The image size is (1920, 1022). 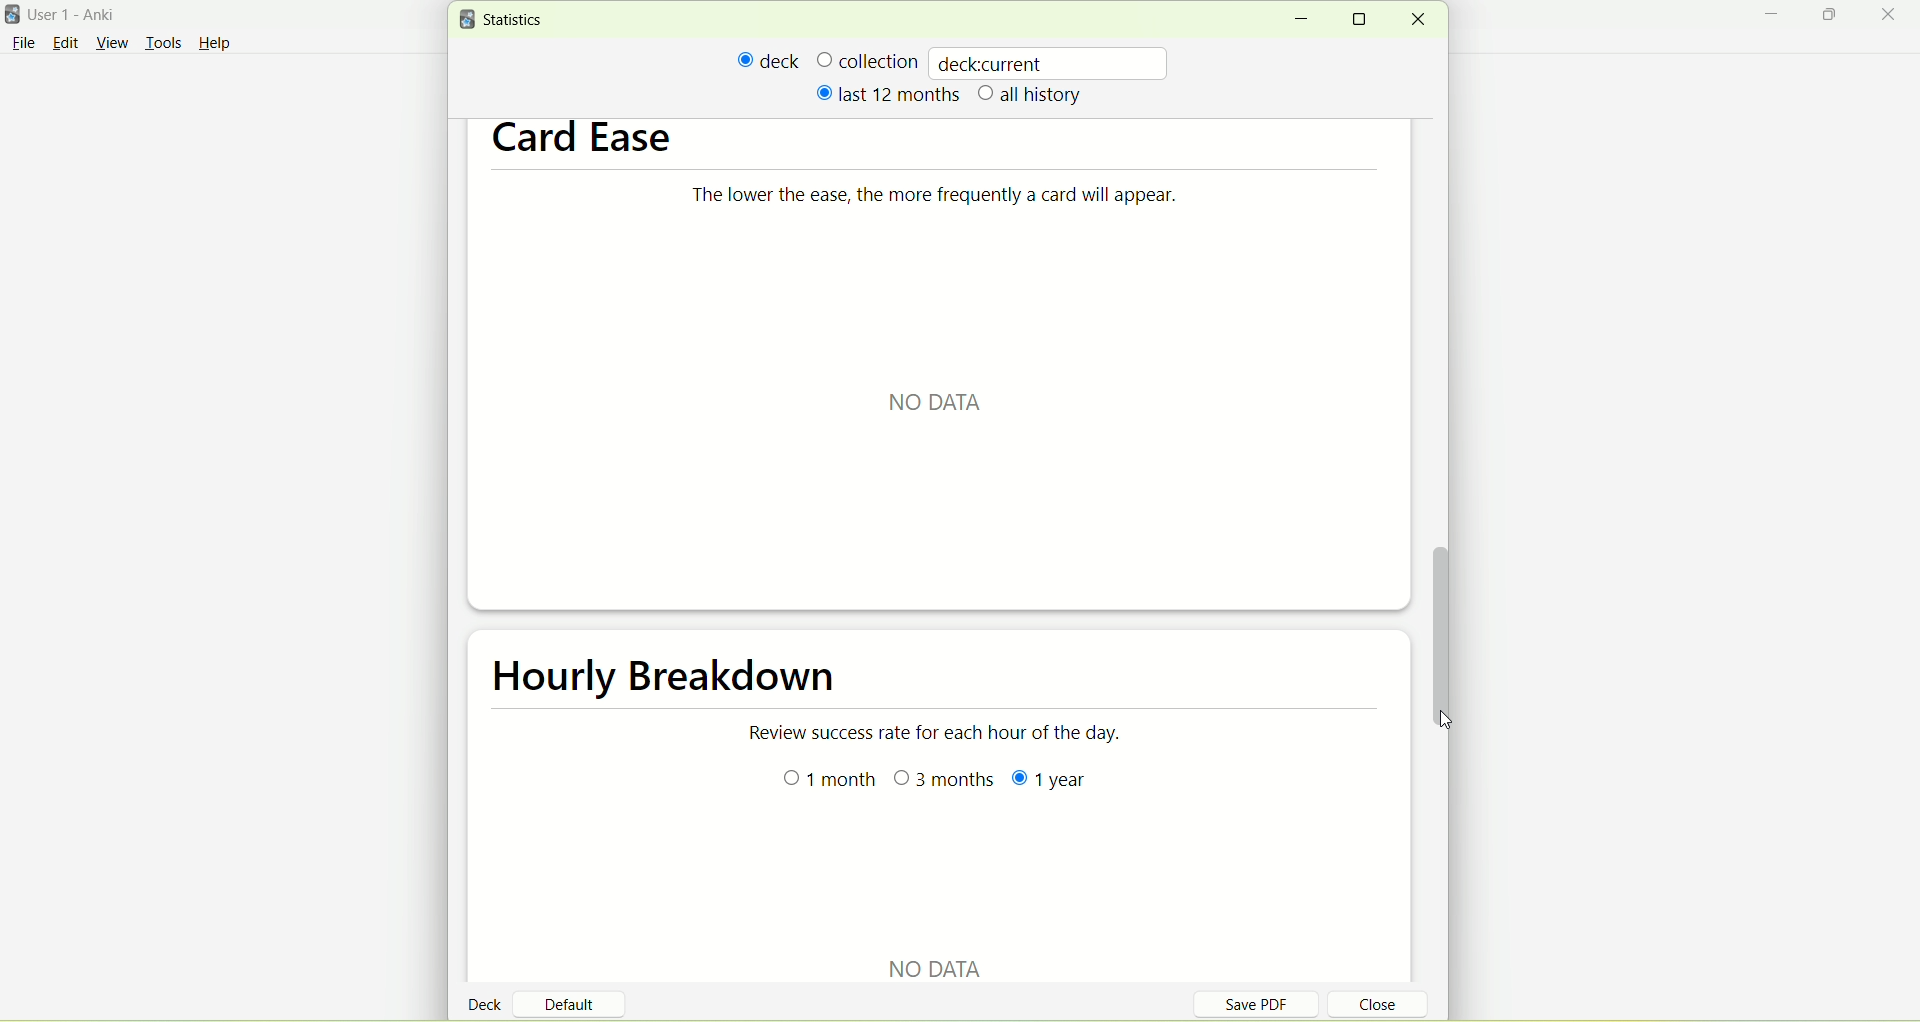 I want to click on maximize, so click(x=1832, y=18).